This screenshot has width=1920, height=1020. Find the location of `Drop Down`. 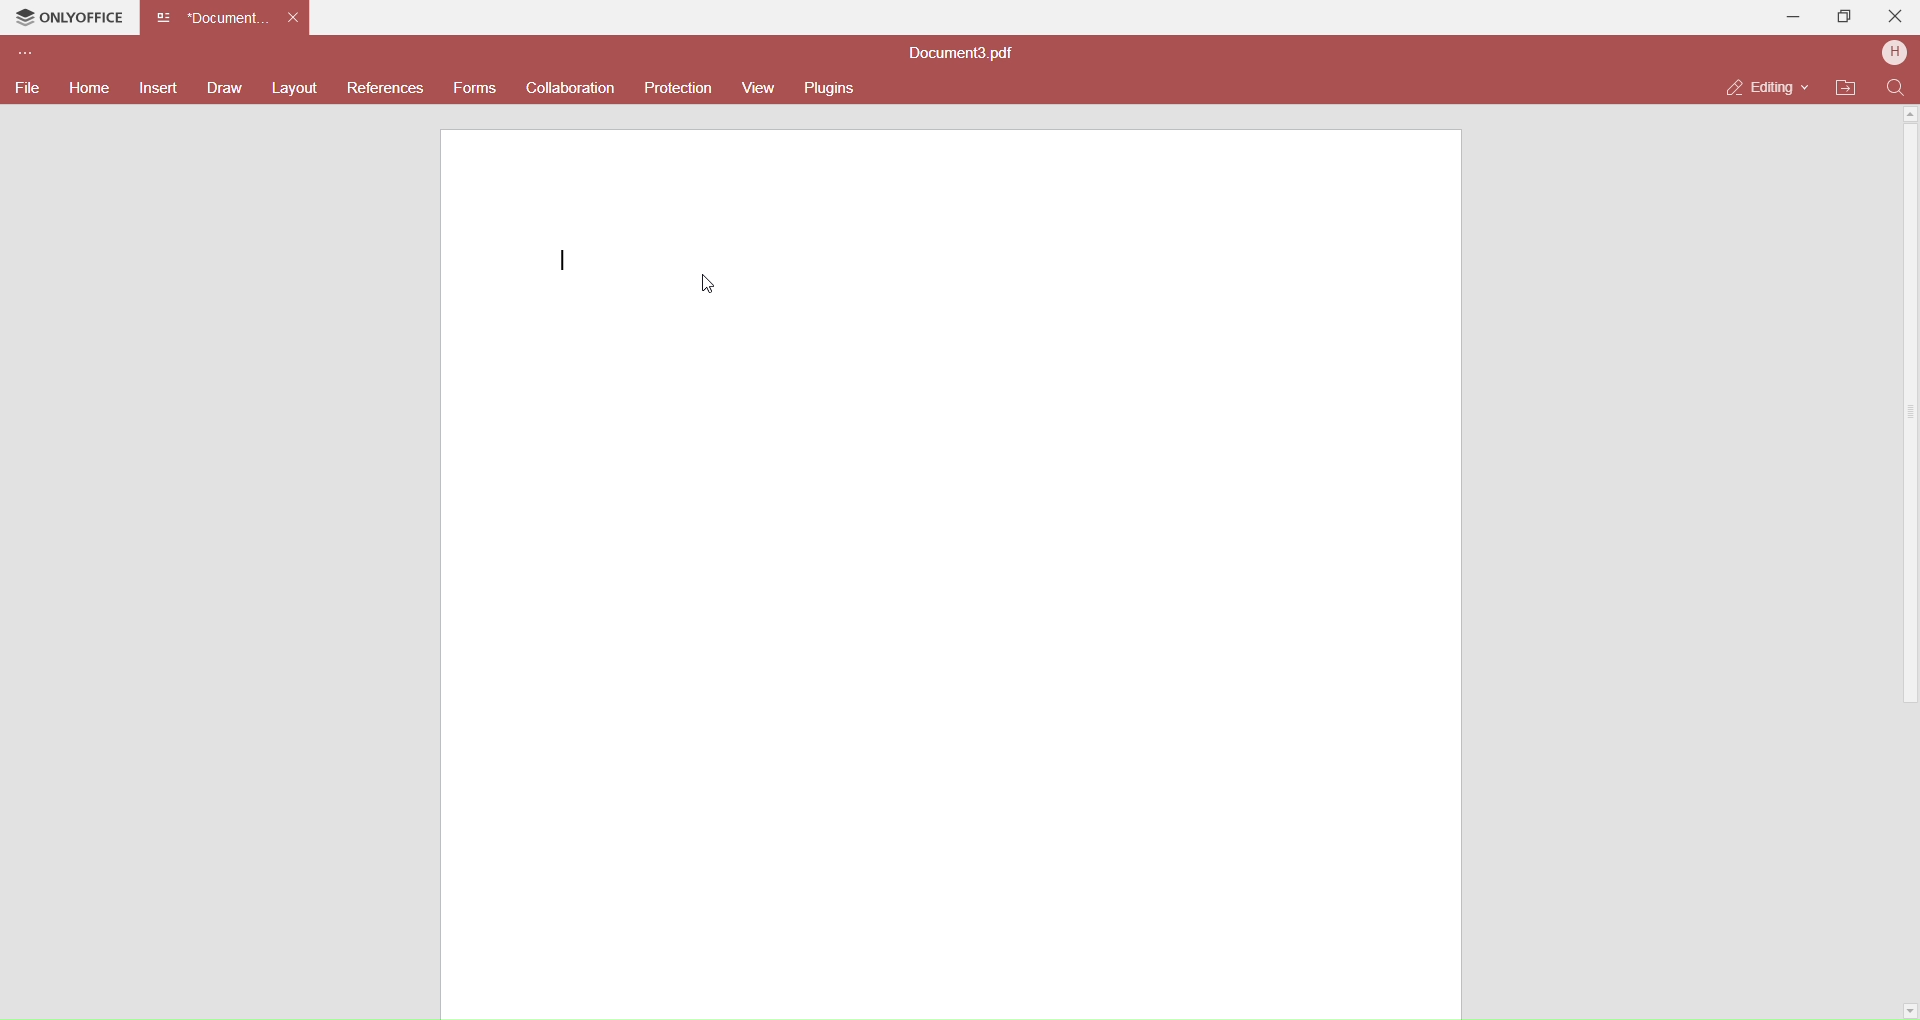

Drop Down is located at coordinates (1808, 85).